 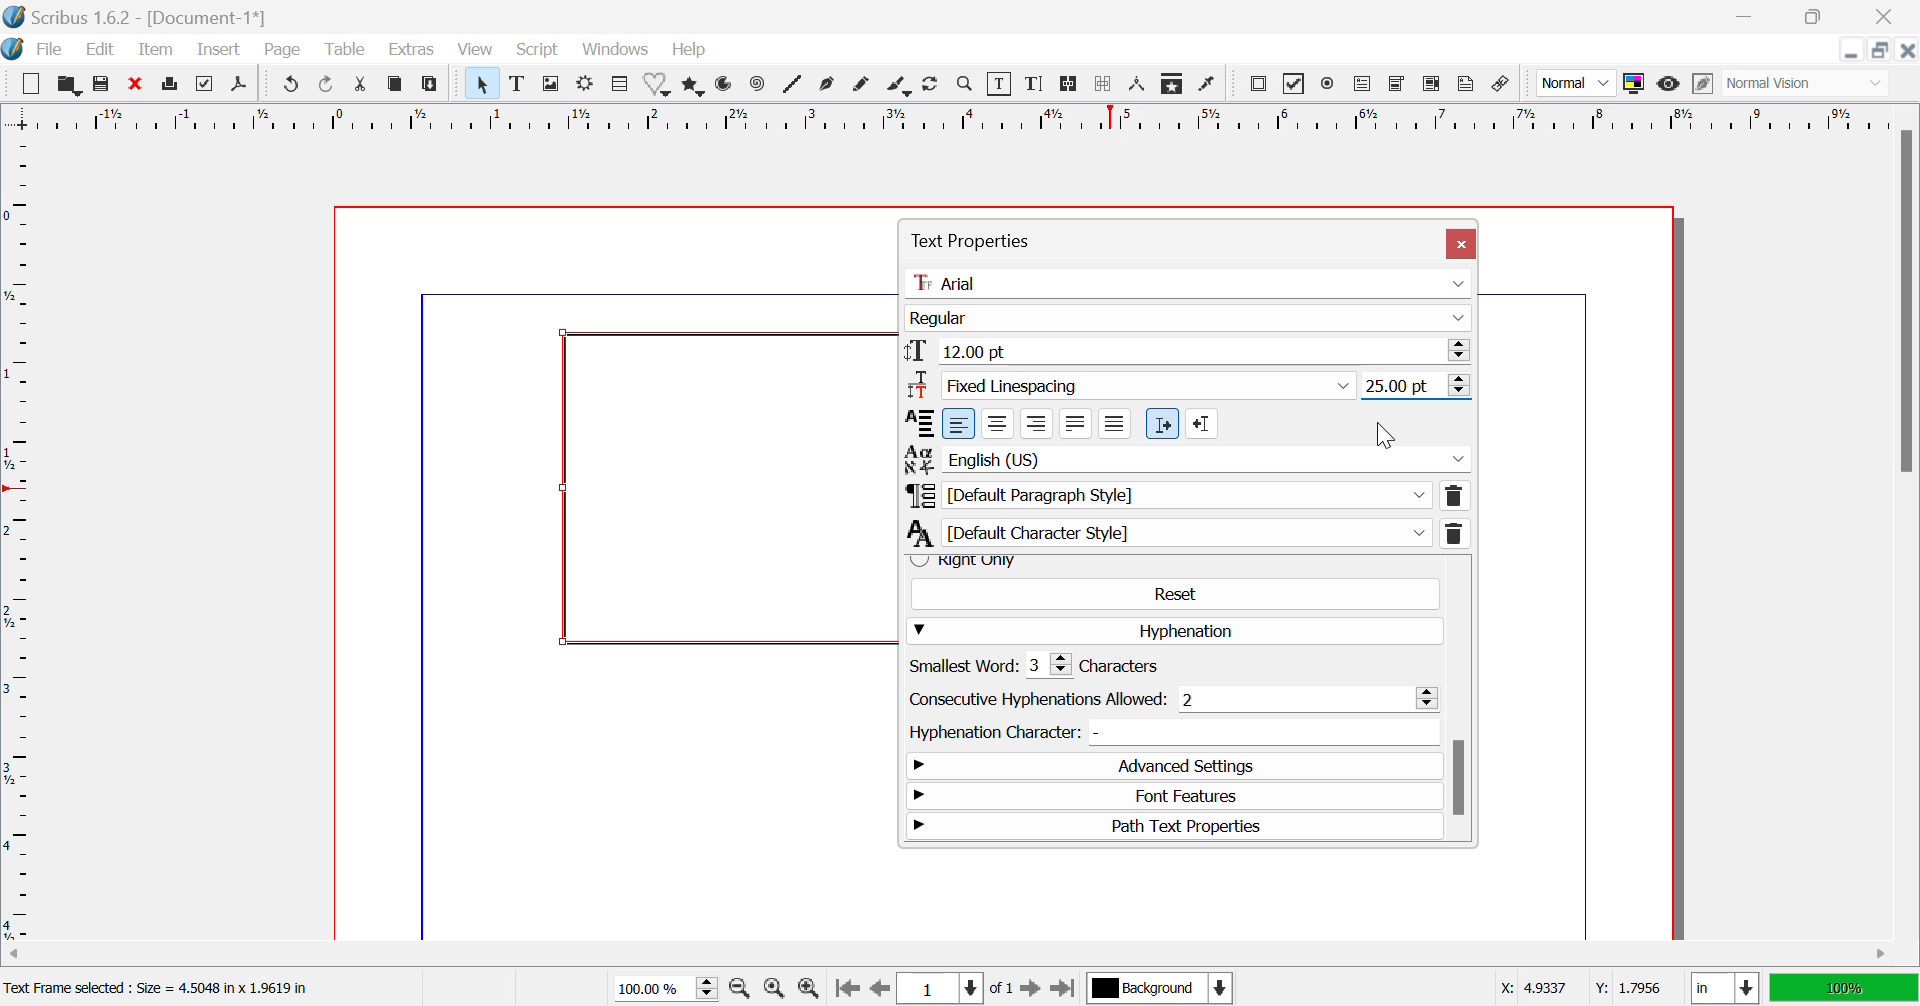 What do you see at coordinates (1202, 423) in the screenshot?
I see `Right to left paragraph` at bounding box center [1202, 423].